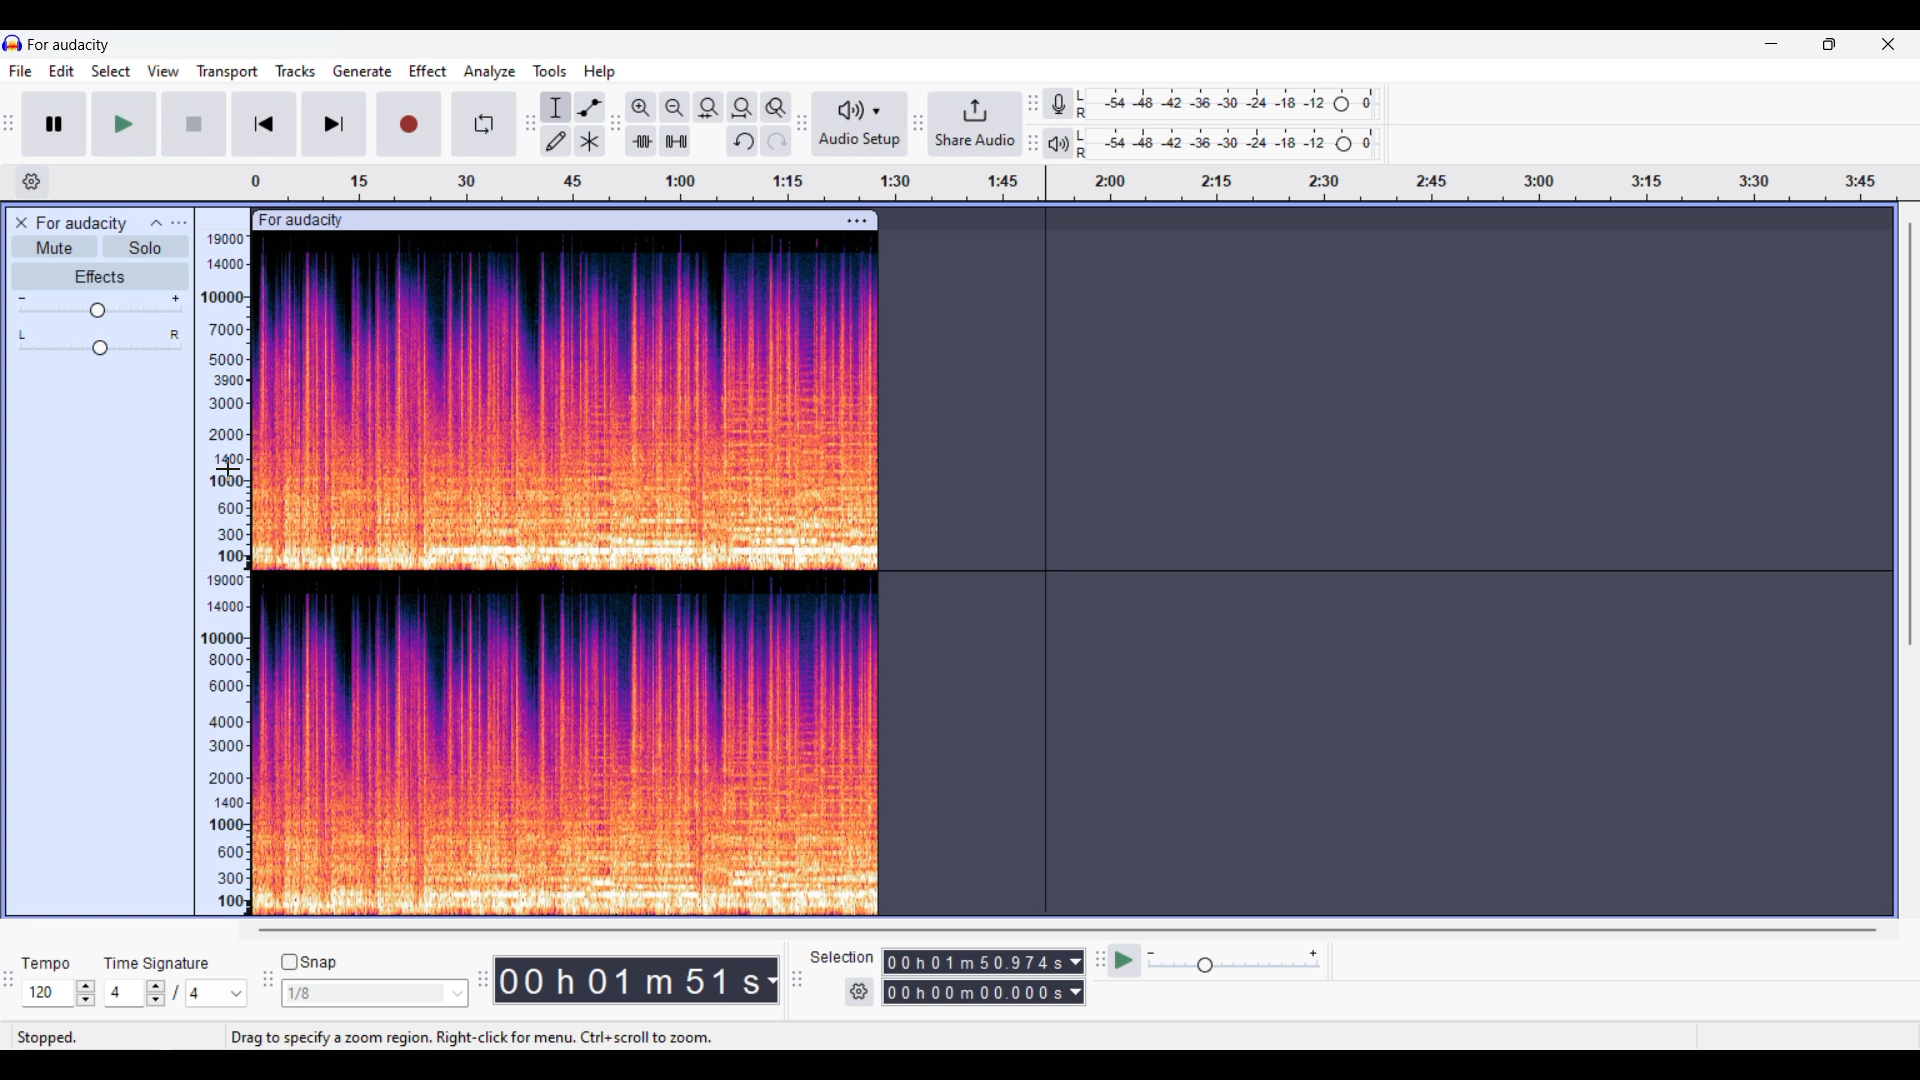  I want to click on Record meter, so click(1056, 103).